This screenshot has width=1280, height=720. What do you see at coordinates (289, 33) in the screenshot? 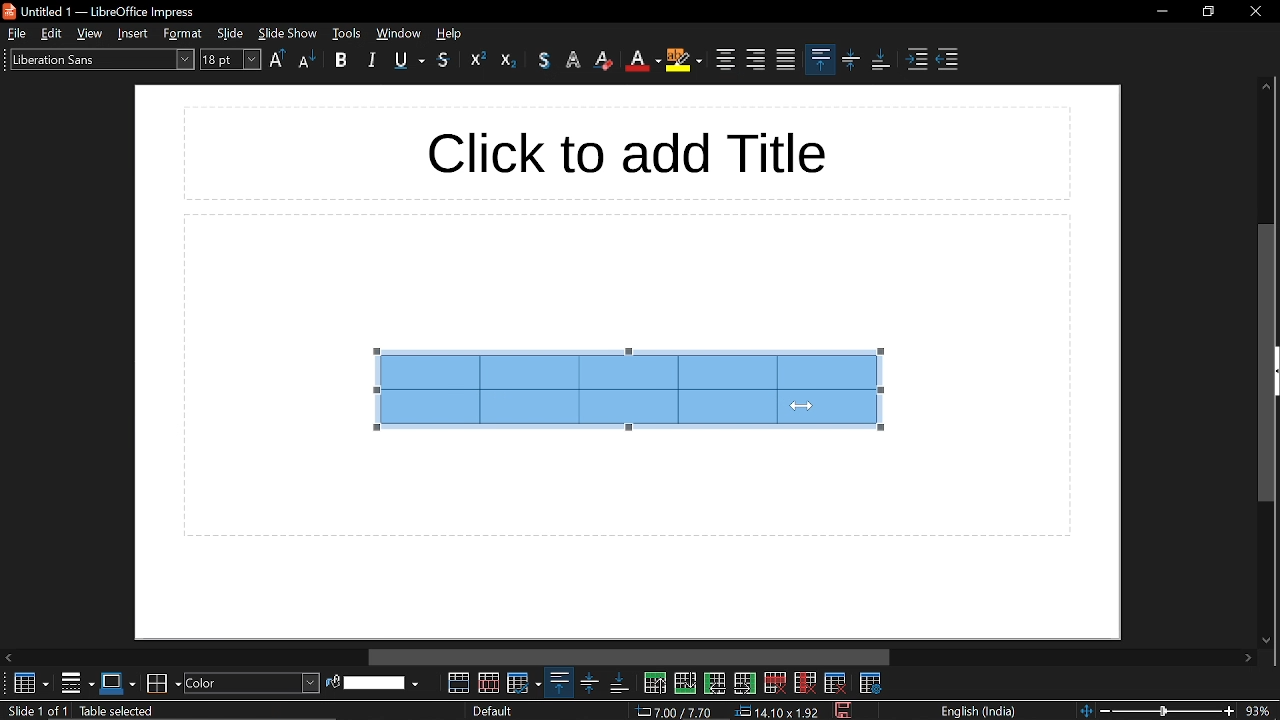
I see `slide show` at bounding box center [289, 33].